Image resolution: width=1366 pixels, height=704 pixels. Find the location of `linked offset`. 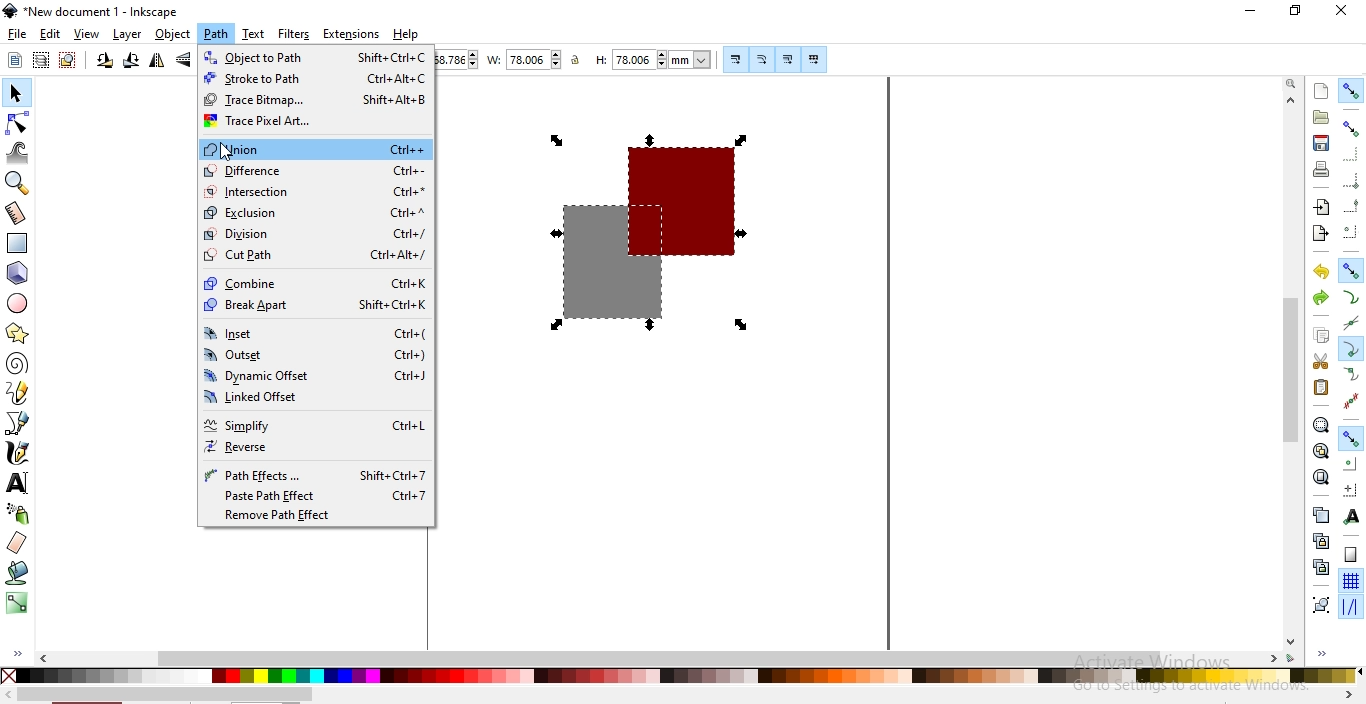

linked offset is located at coordinates (311, 397).